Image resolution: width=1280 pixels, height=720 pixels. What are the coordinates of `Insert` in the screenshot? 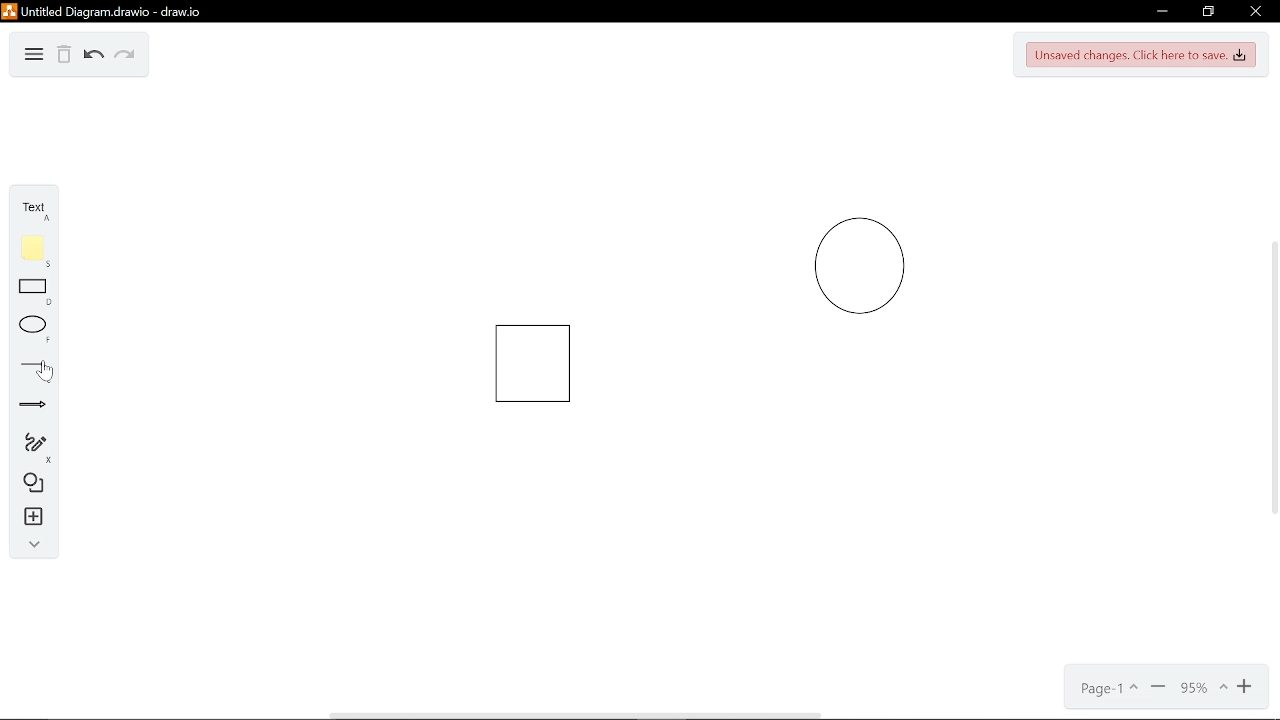 It's located at (27, 516).